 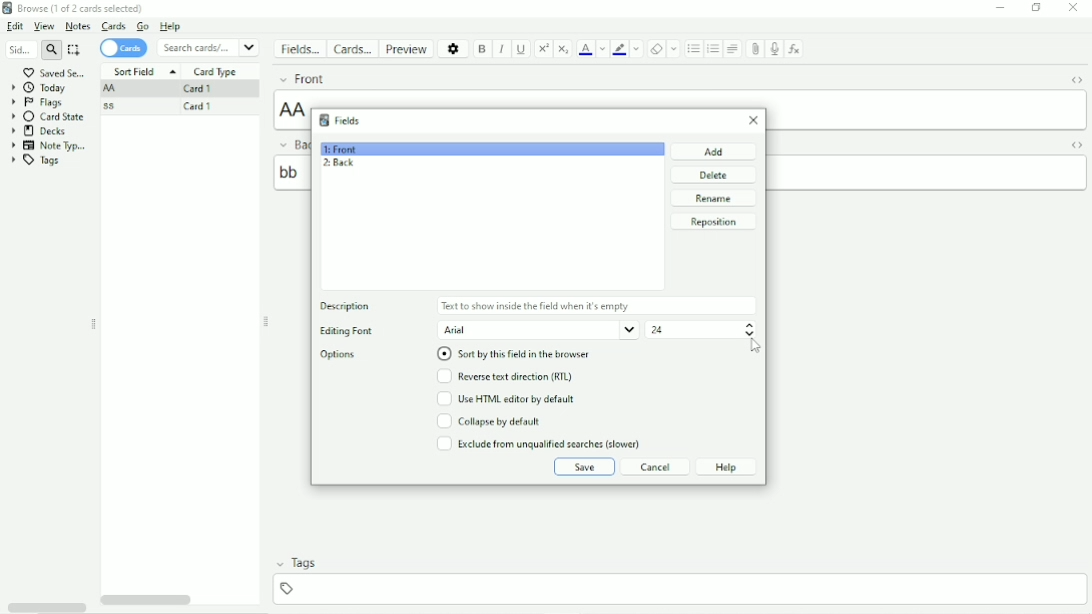 I want to click on Flags, so click(x=39, y=102).